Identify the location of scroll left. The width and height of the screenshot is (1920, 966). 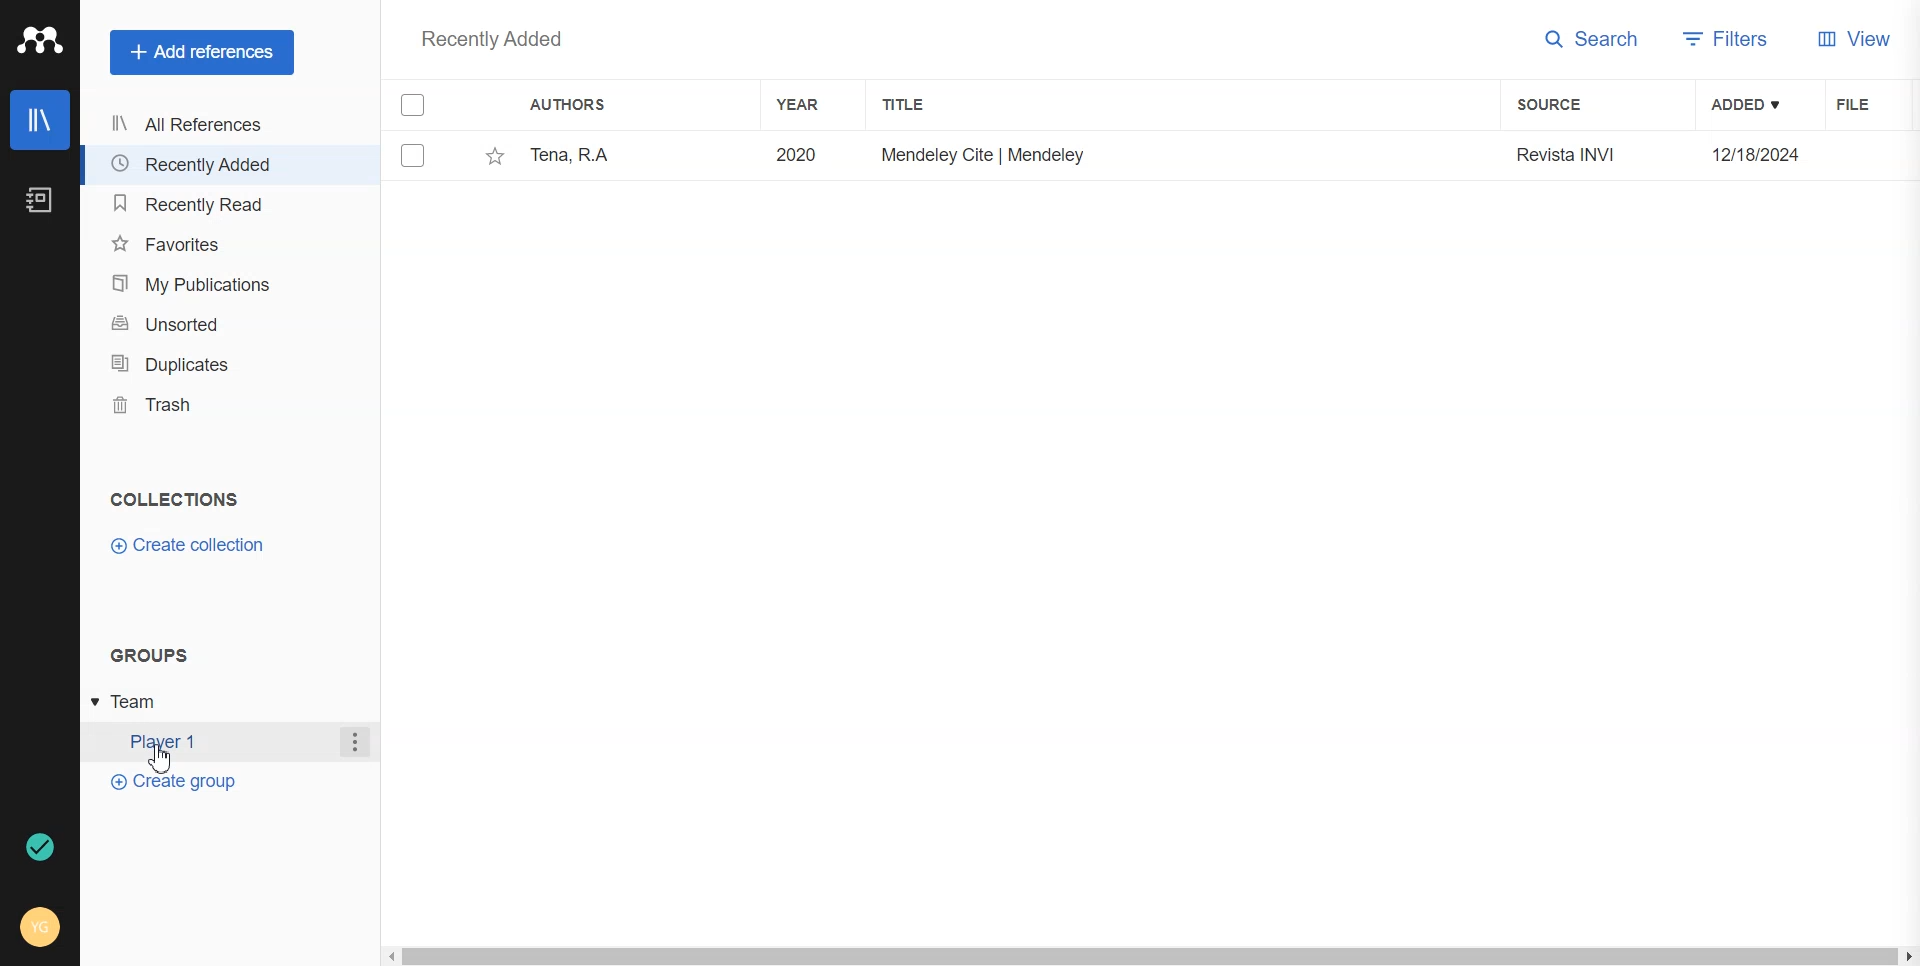
(388, 956).